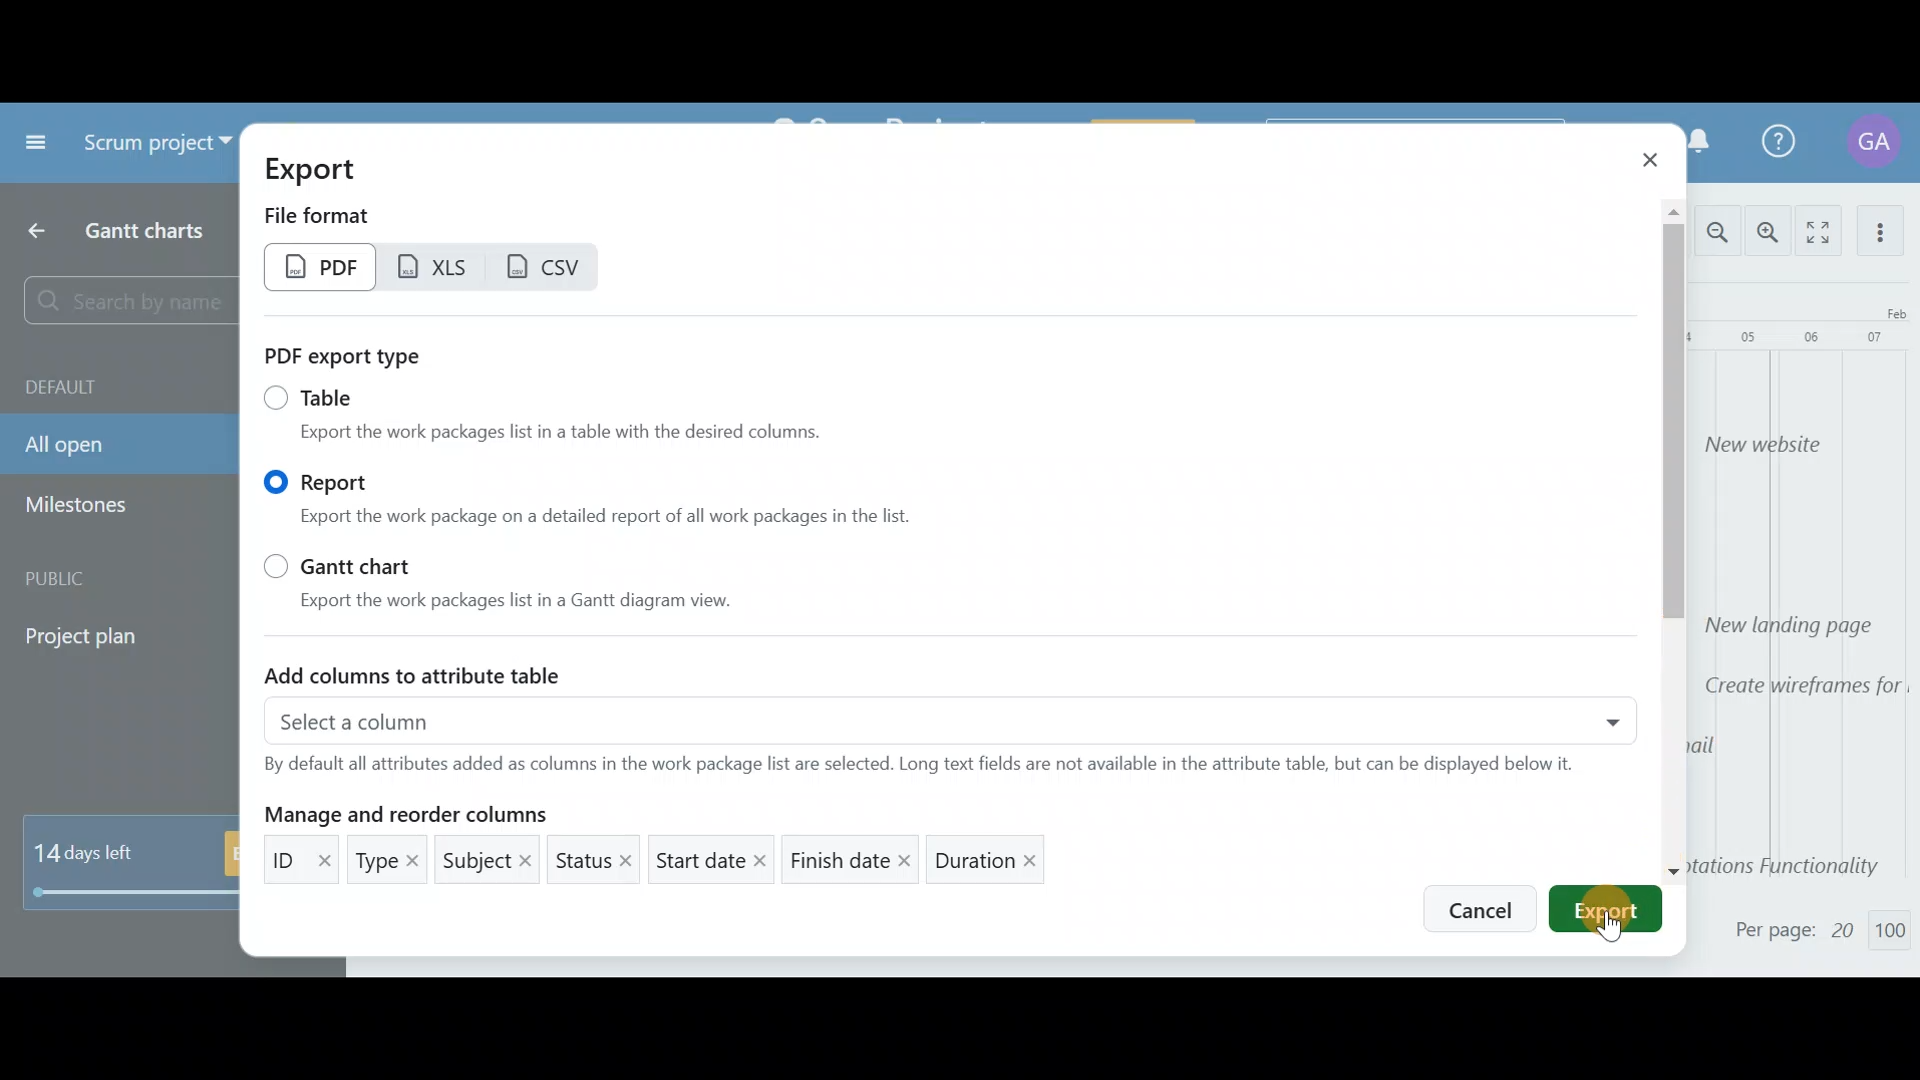 This screenshot has width=1920, height=1080. What do you see at coordinates (1884, 229) in the screenshot?
I see `More actions` at bounding box center [1884, 229].